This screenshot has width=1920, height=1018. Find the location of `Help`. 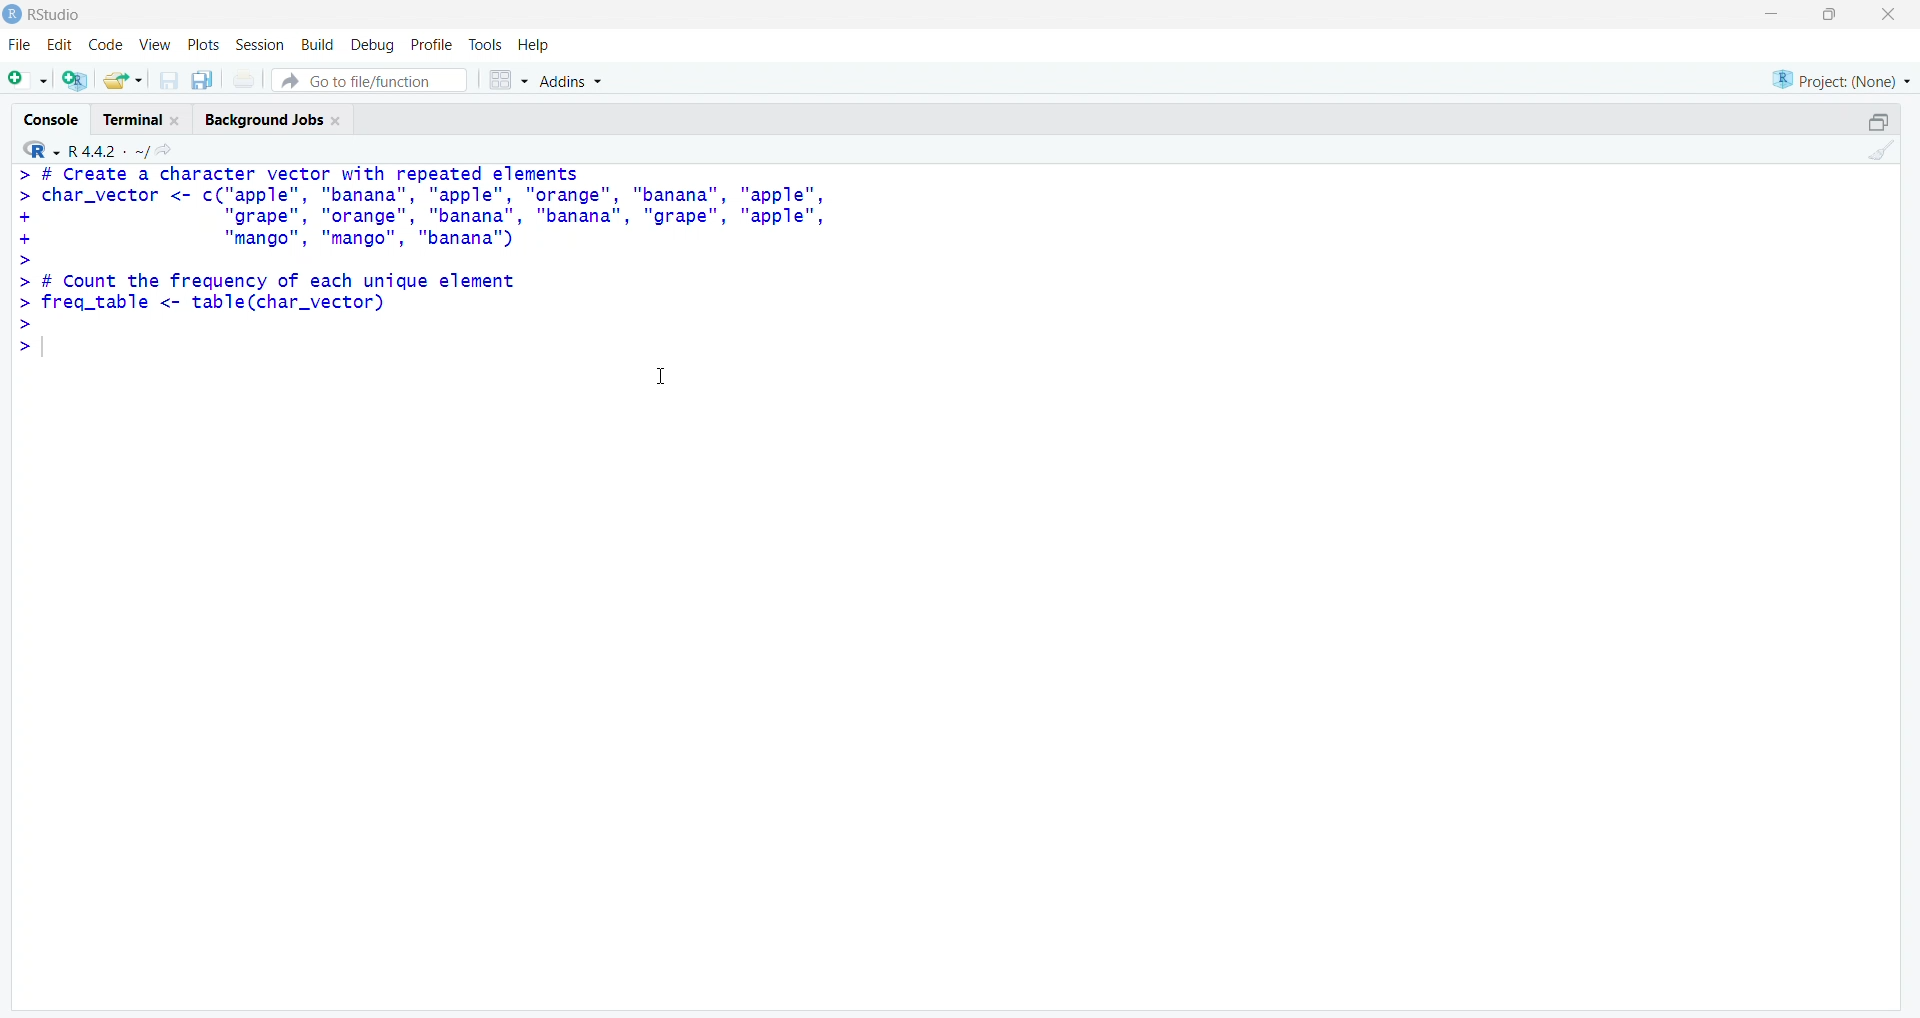

Help is located at coordinates (541, 47).